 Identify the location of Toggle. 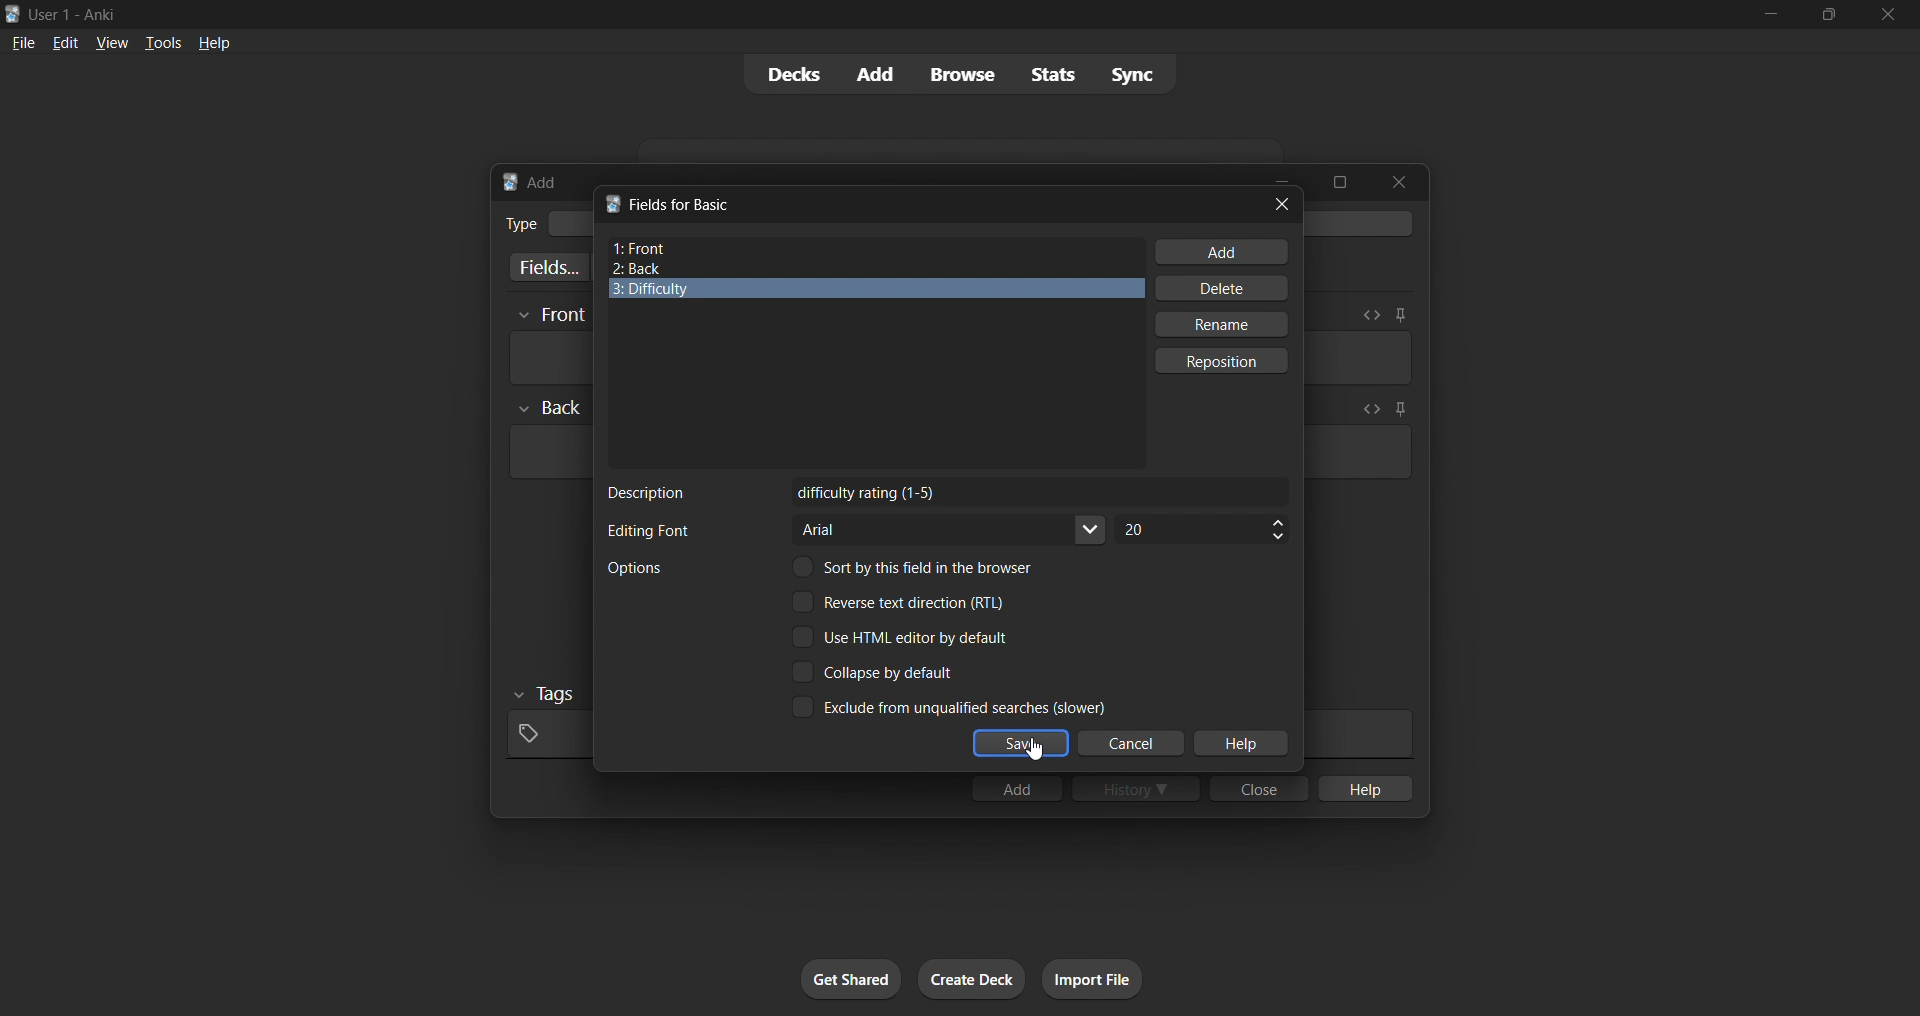
(902, 601).